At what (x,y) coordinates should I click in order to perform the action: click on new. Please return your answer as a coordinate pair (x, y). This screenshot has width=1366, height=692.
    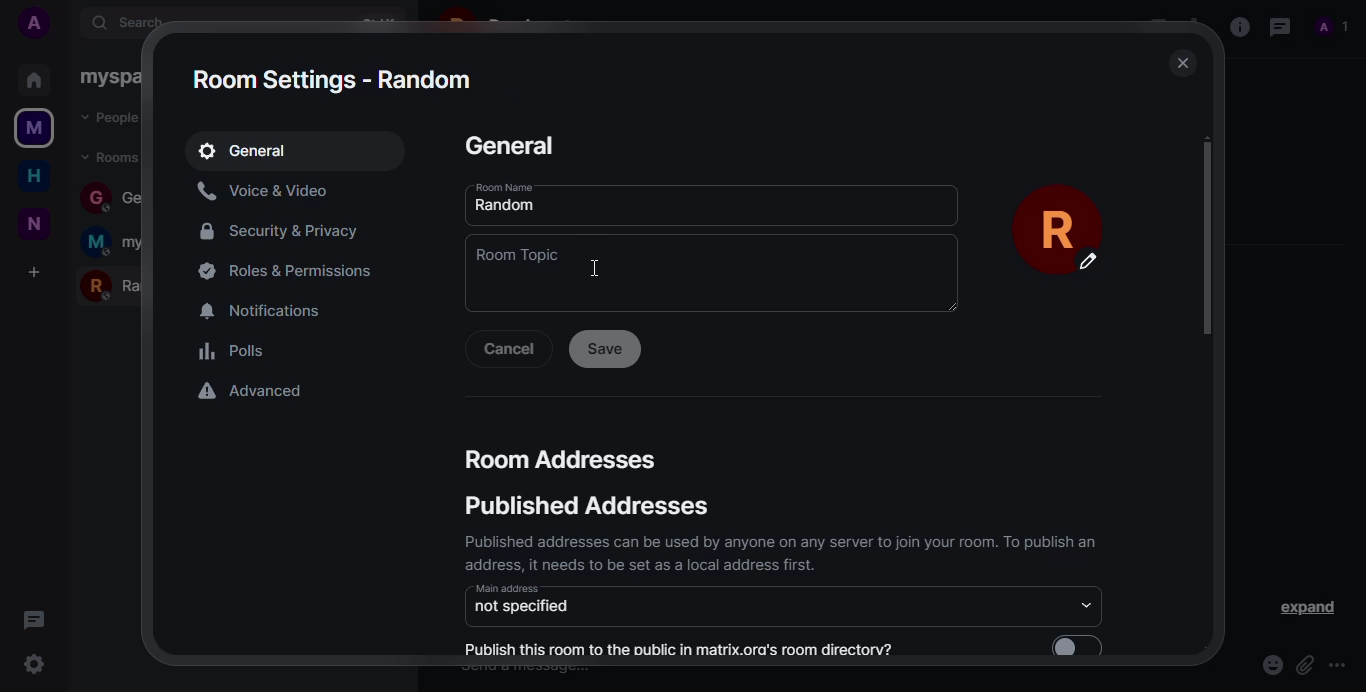
    Looking at the image, I should click on (33, 225).